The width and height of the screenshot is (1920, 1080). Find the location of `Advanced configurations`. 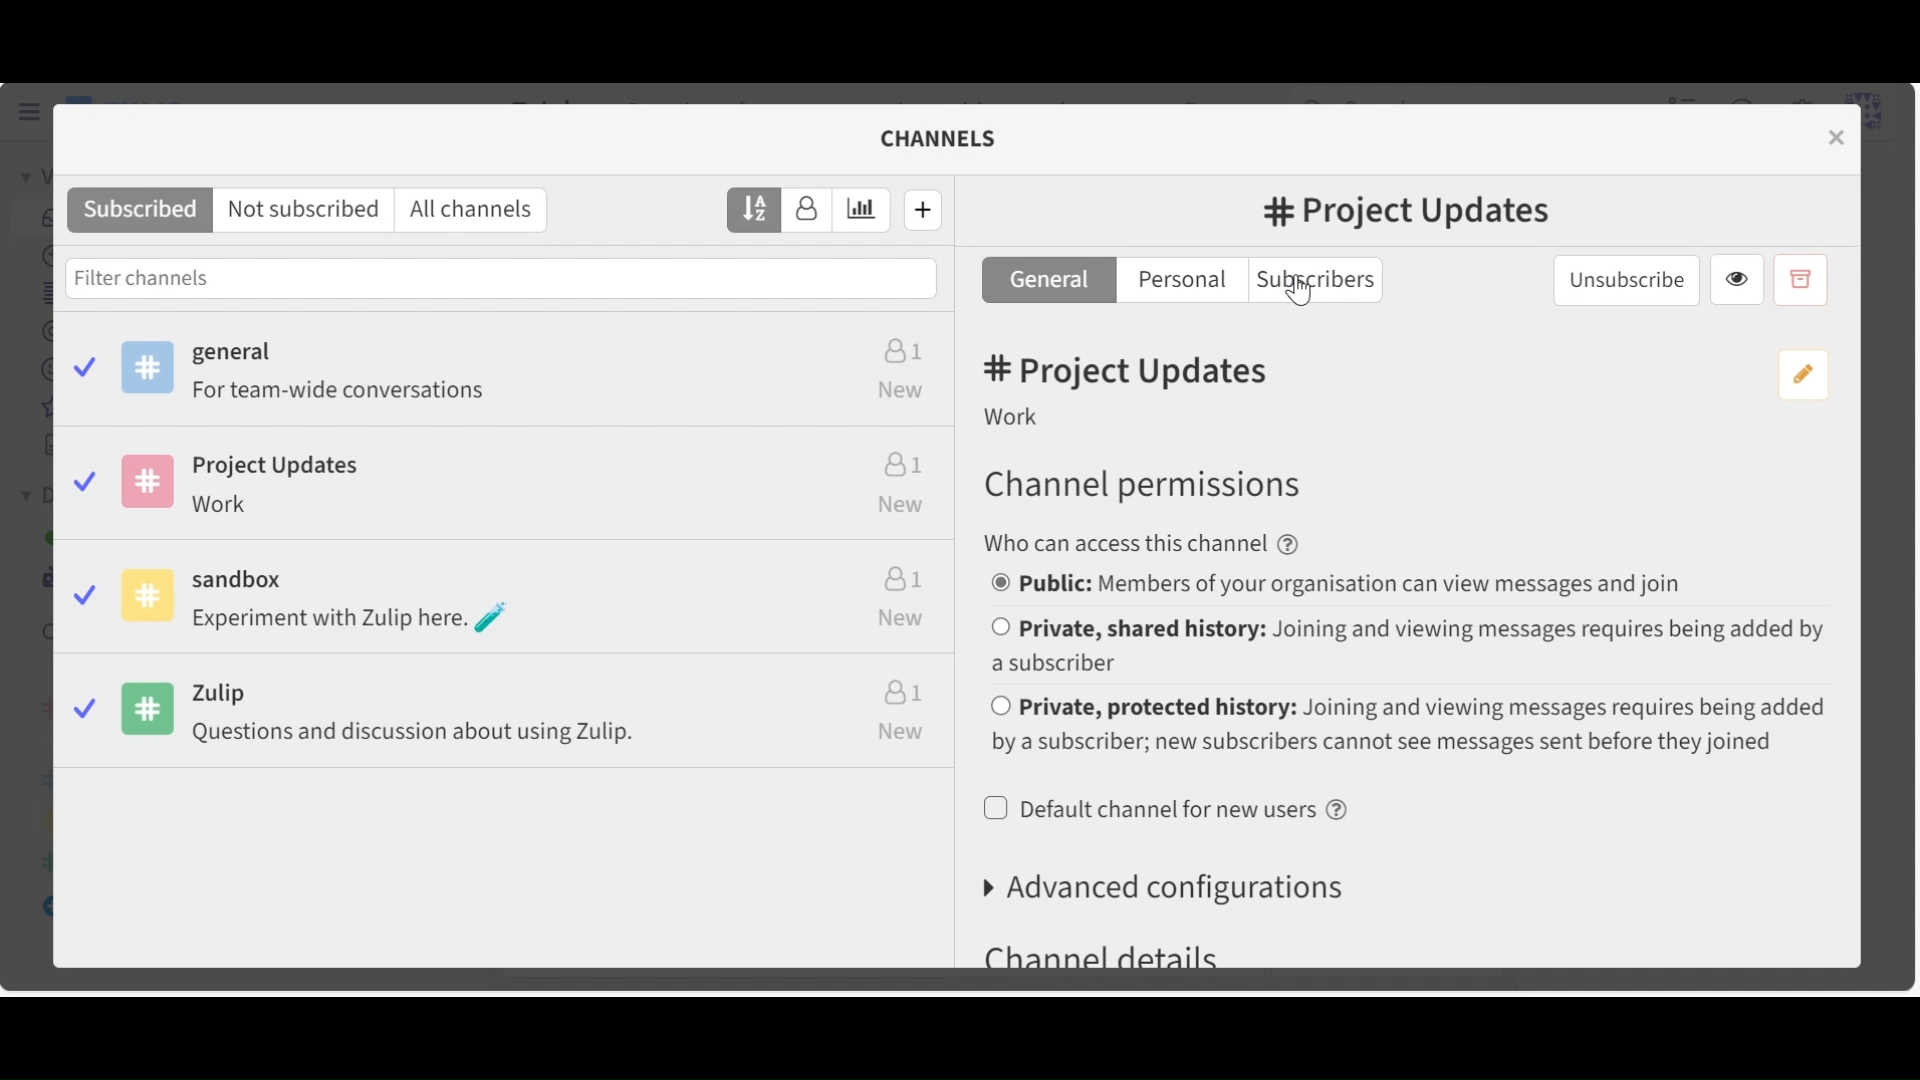

Advanced configurations is located at coordinates (1166, 887).